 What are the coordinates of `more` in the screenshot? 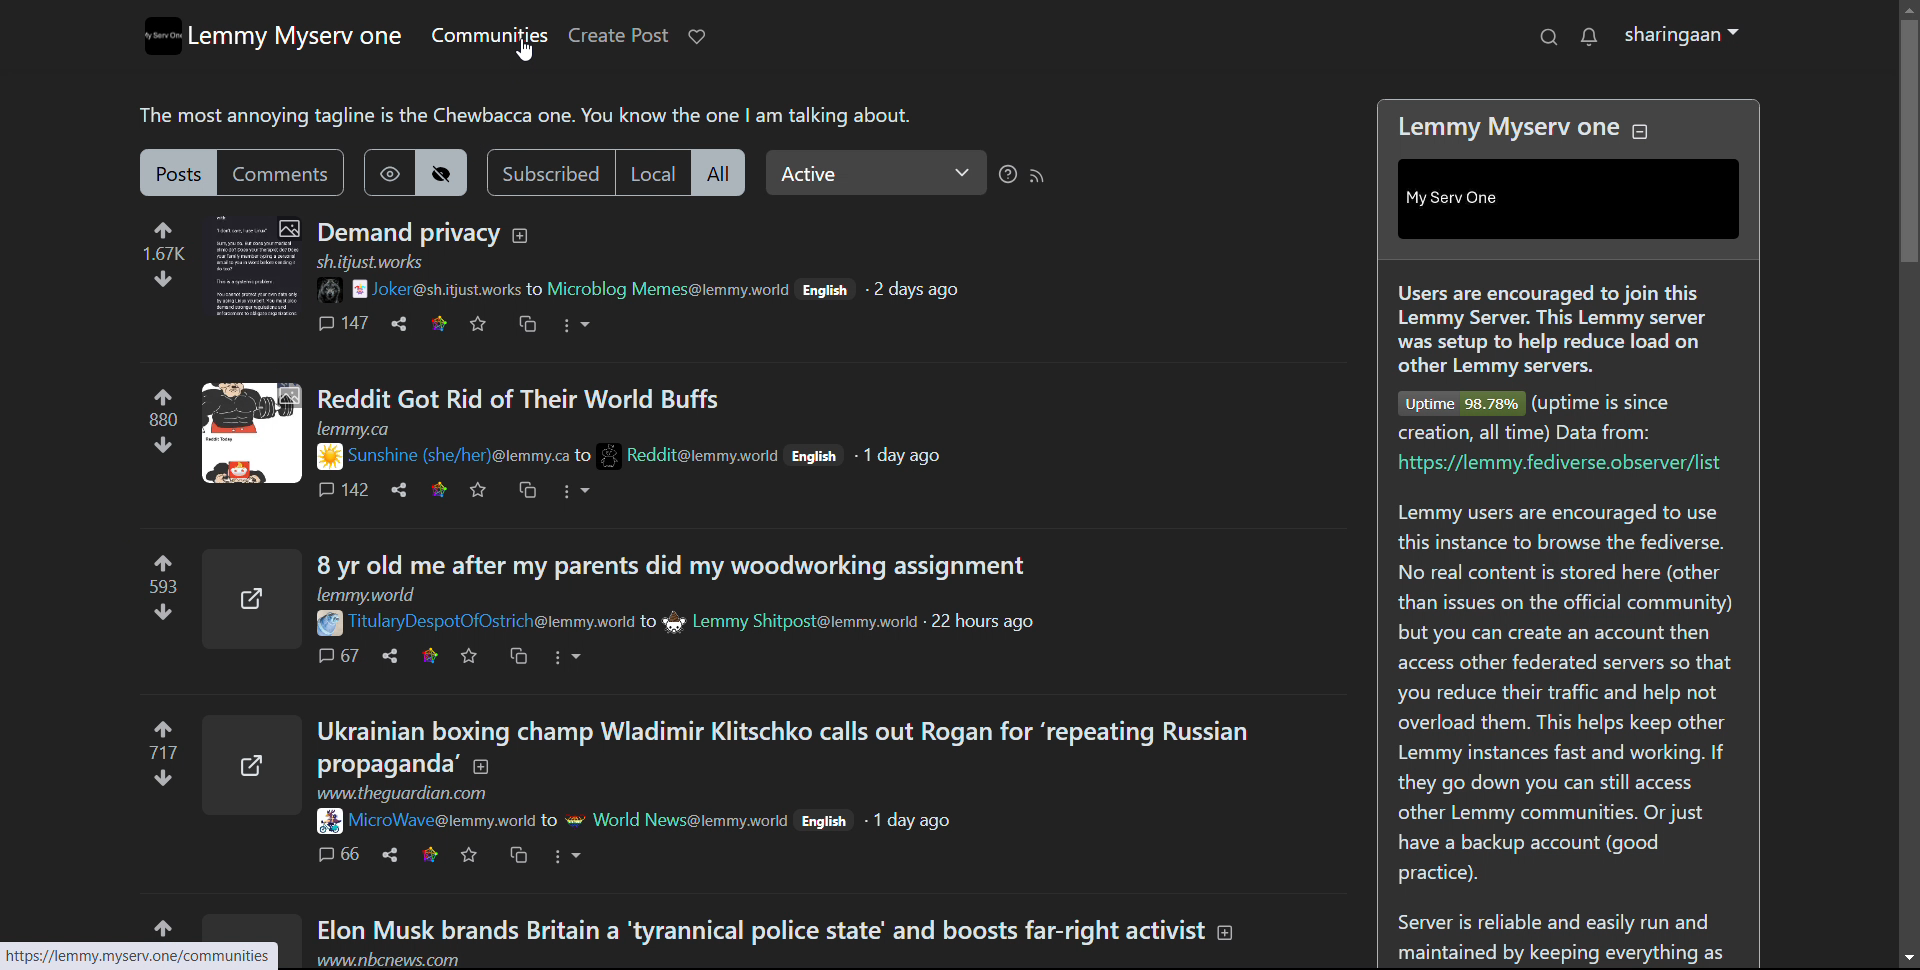 It's located at (570, 658).